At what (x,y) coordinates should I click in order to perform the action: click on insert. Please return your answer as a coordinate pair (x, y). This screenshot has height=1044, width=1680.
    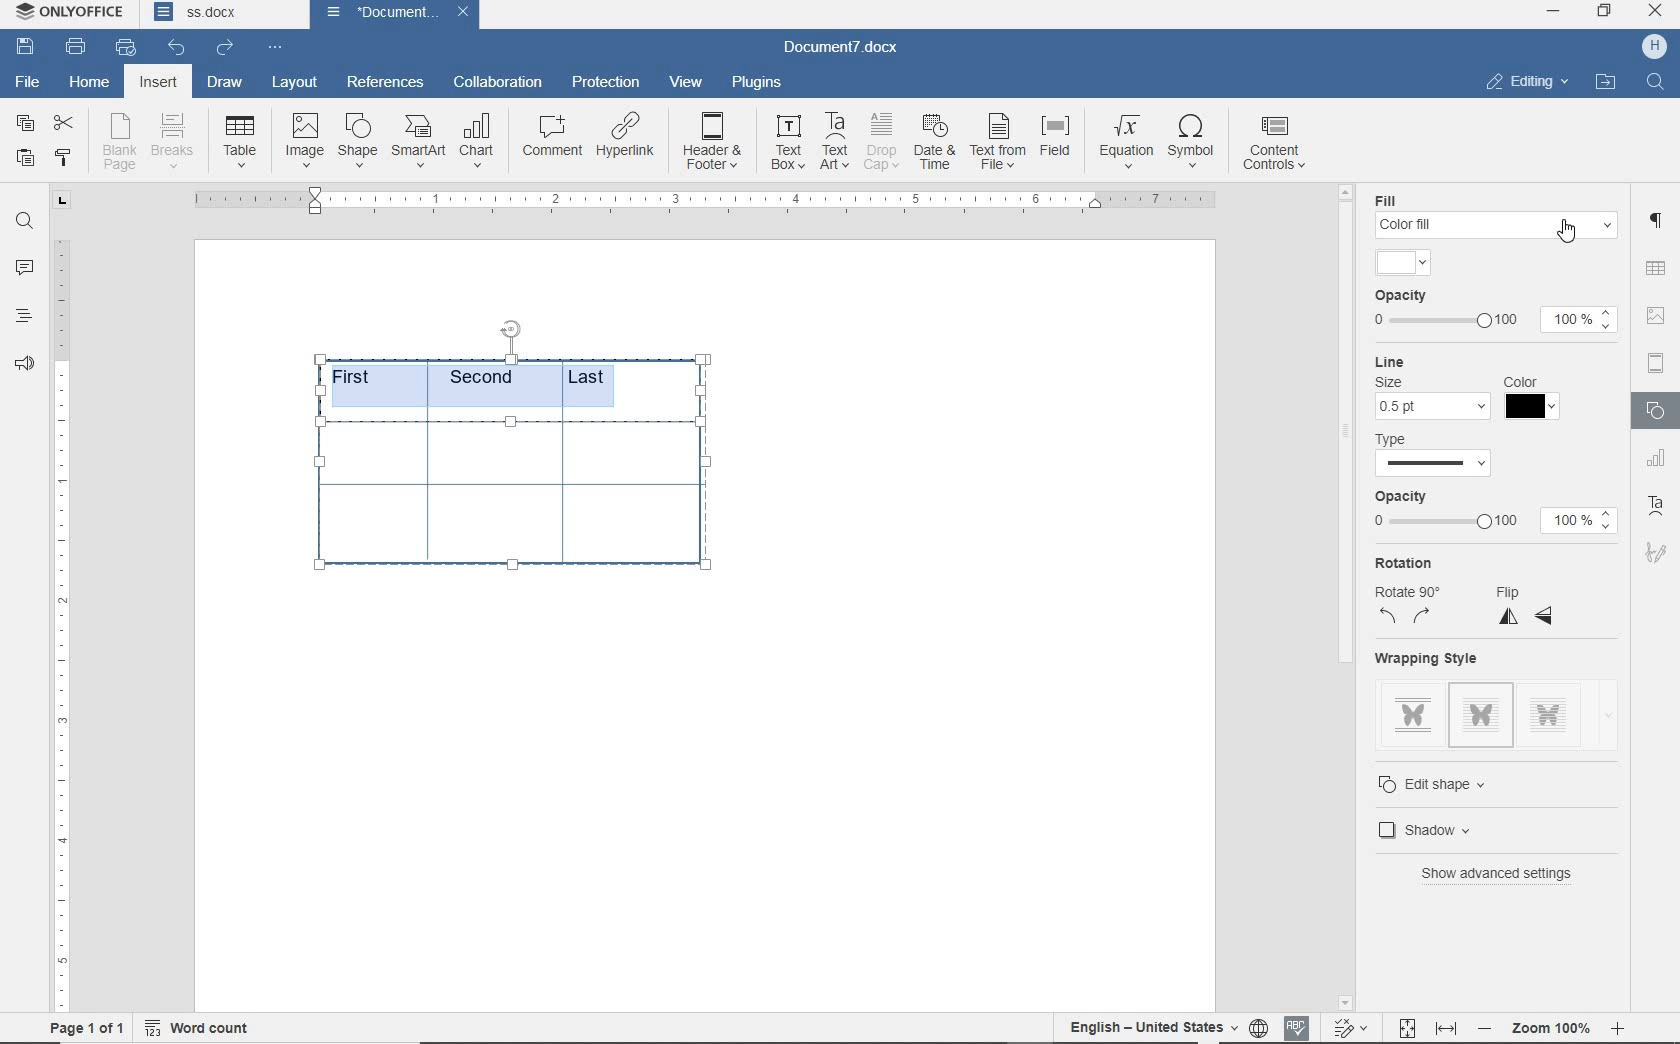
    Looking at the image, I should click on (158, 84).